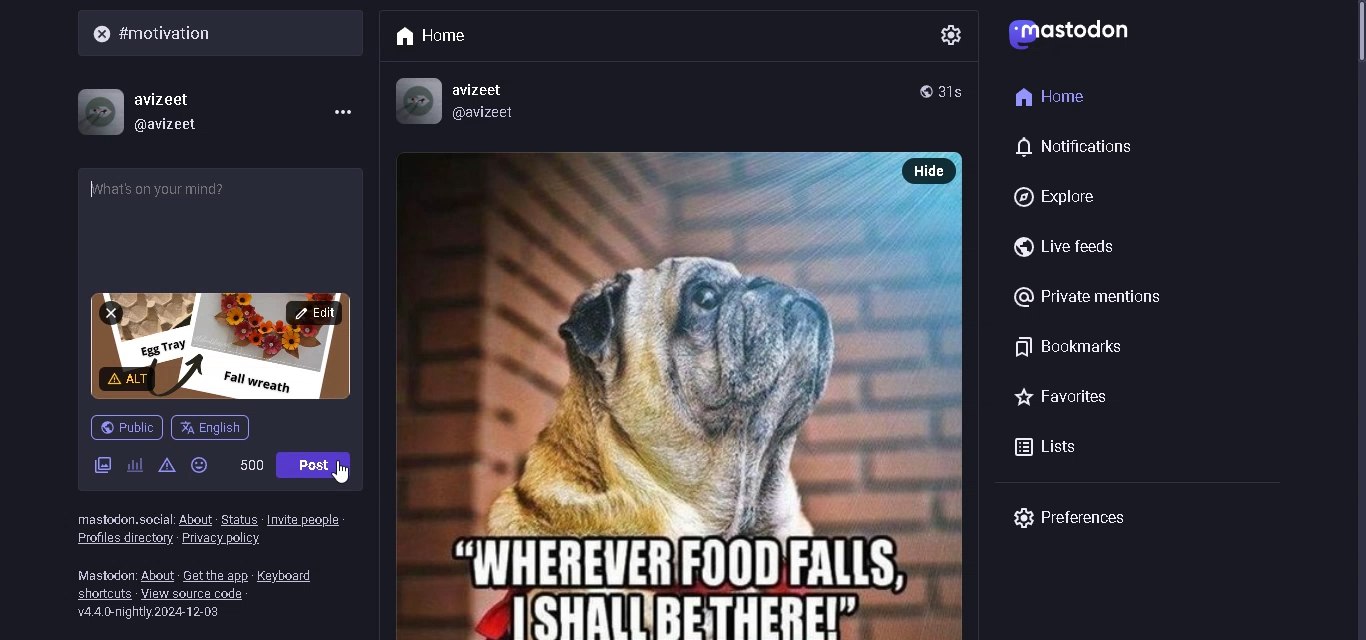  I want to click on logo, so click(1076, 37).